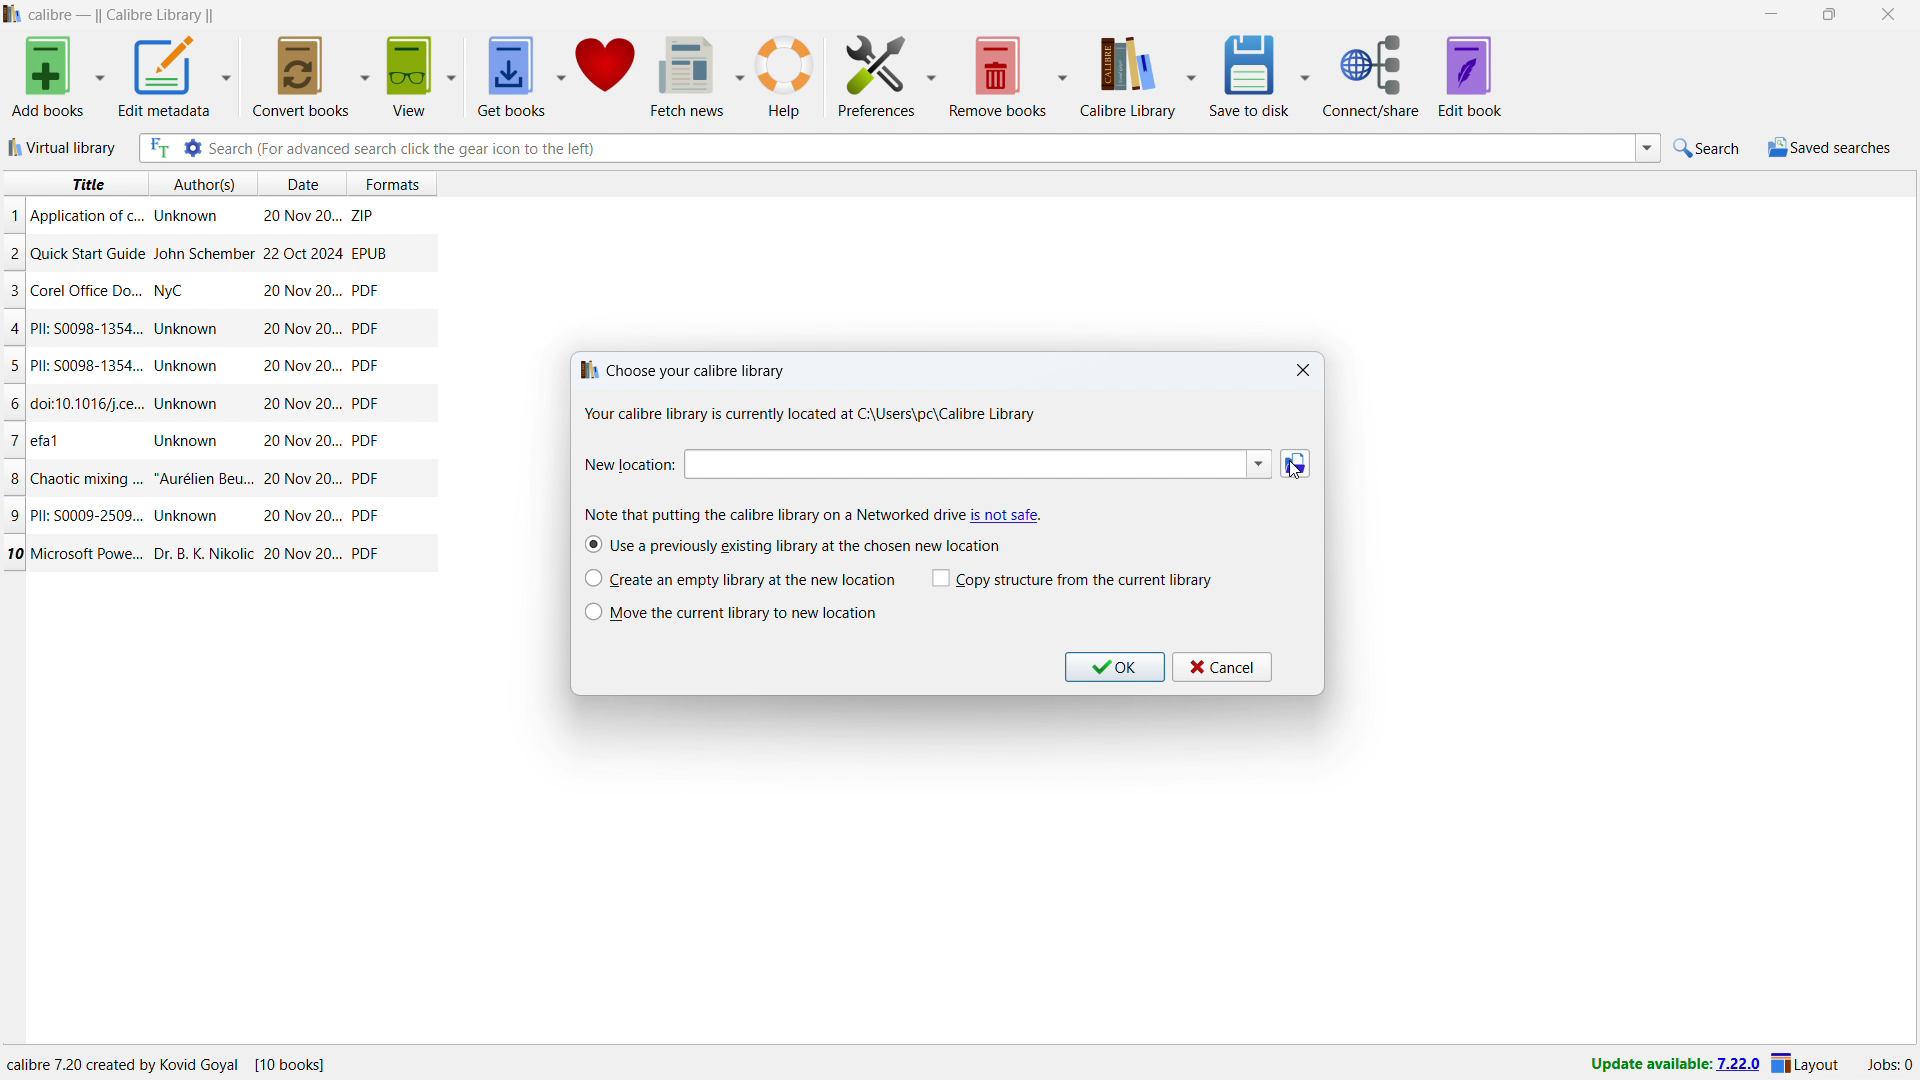  What do you see at coordinates (86, 216) in the screenshot?
I see `Title` at bounding box center [86, 216].